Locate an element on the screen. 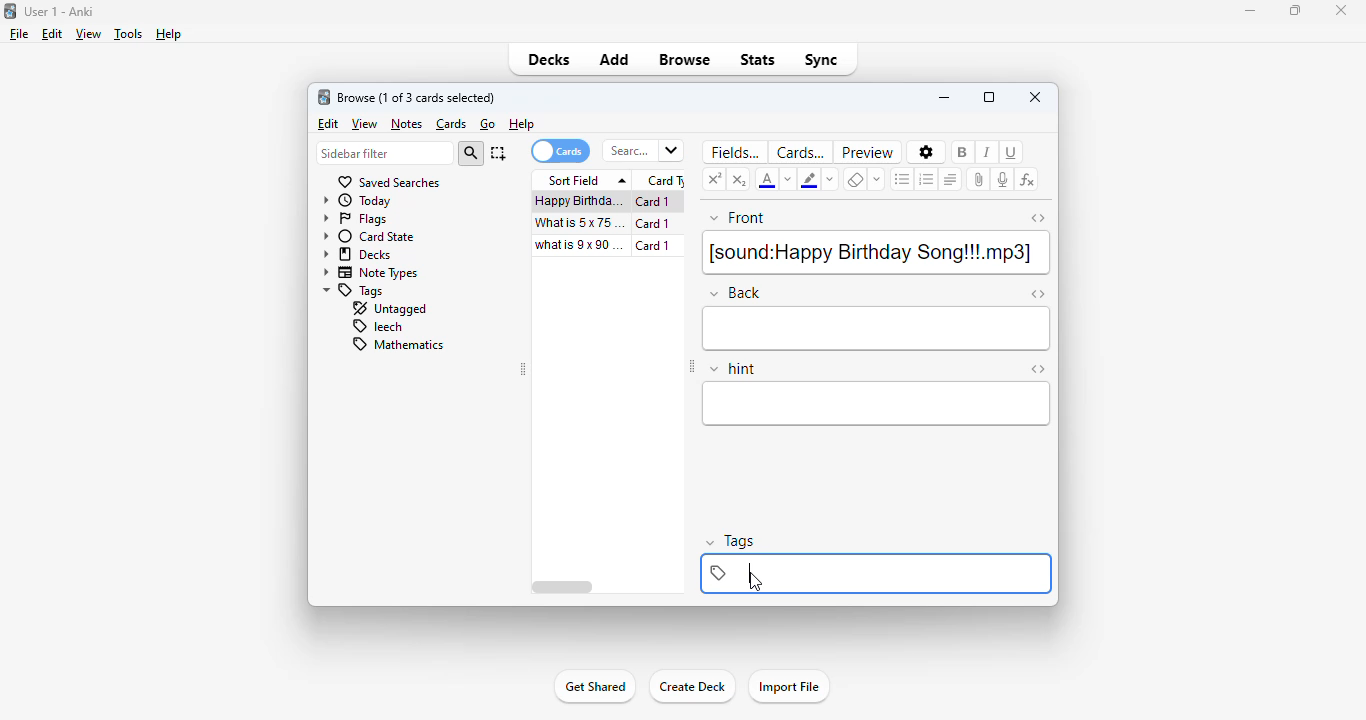 This screenshot has height=720, width=1366. remove formatting is located at coordinates (855, 179).